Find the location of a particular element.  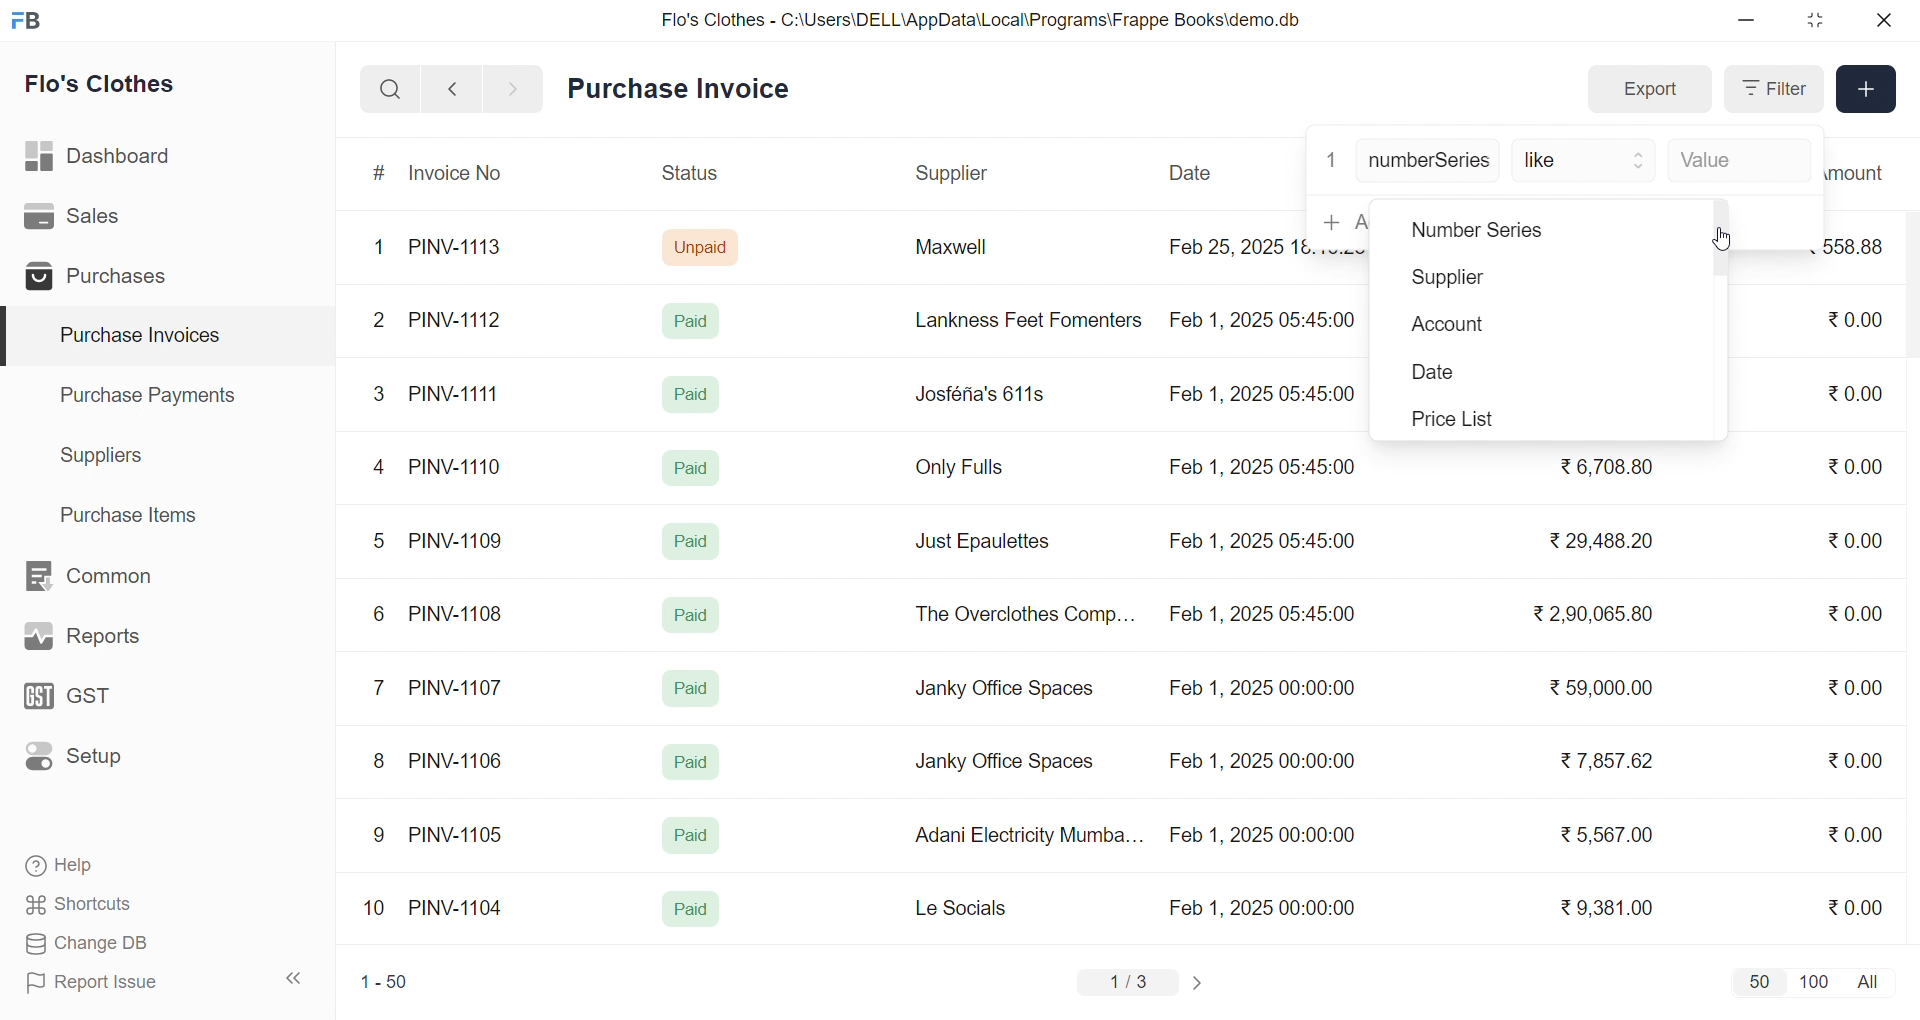

Paid is located at coordinates (692, 394).